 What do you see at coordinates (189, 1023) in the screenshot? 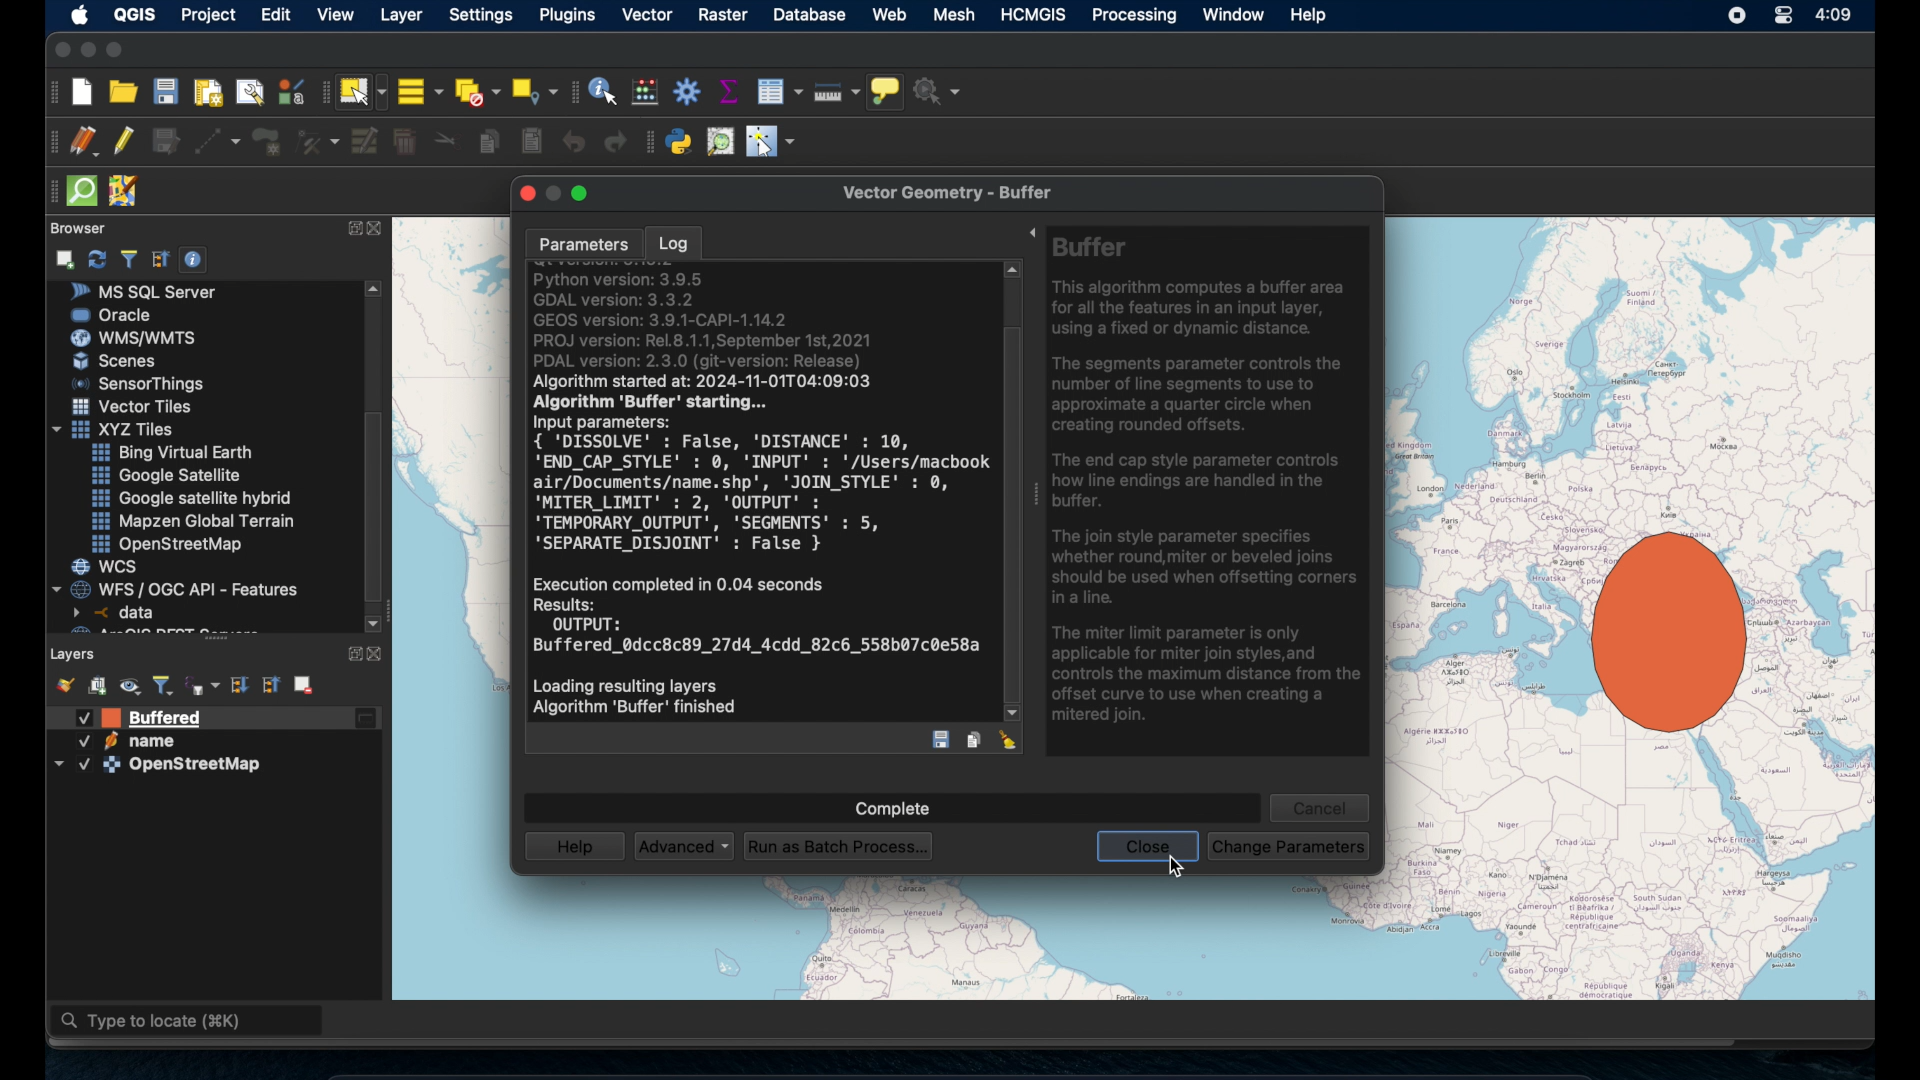
I see `type to locate` at bounding box center [189, 1023].